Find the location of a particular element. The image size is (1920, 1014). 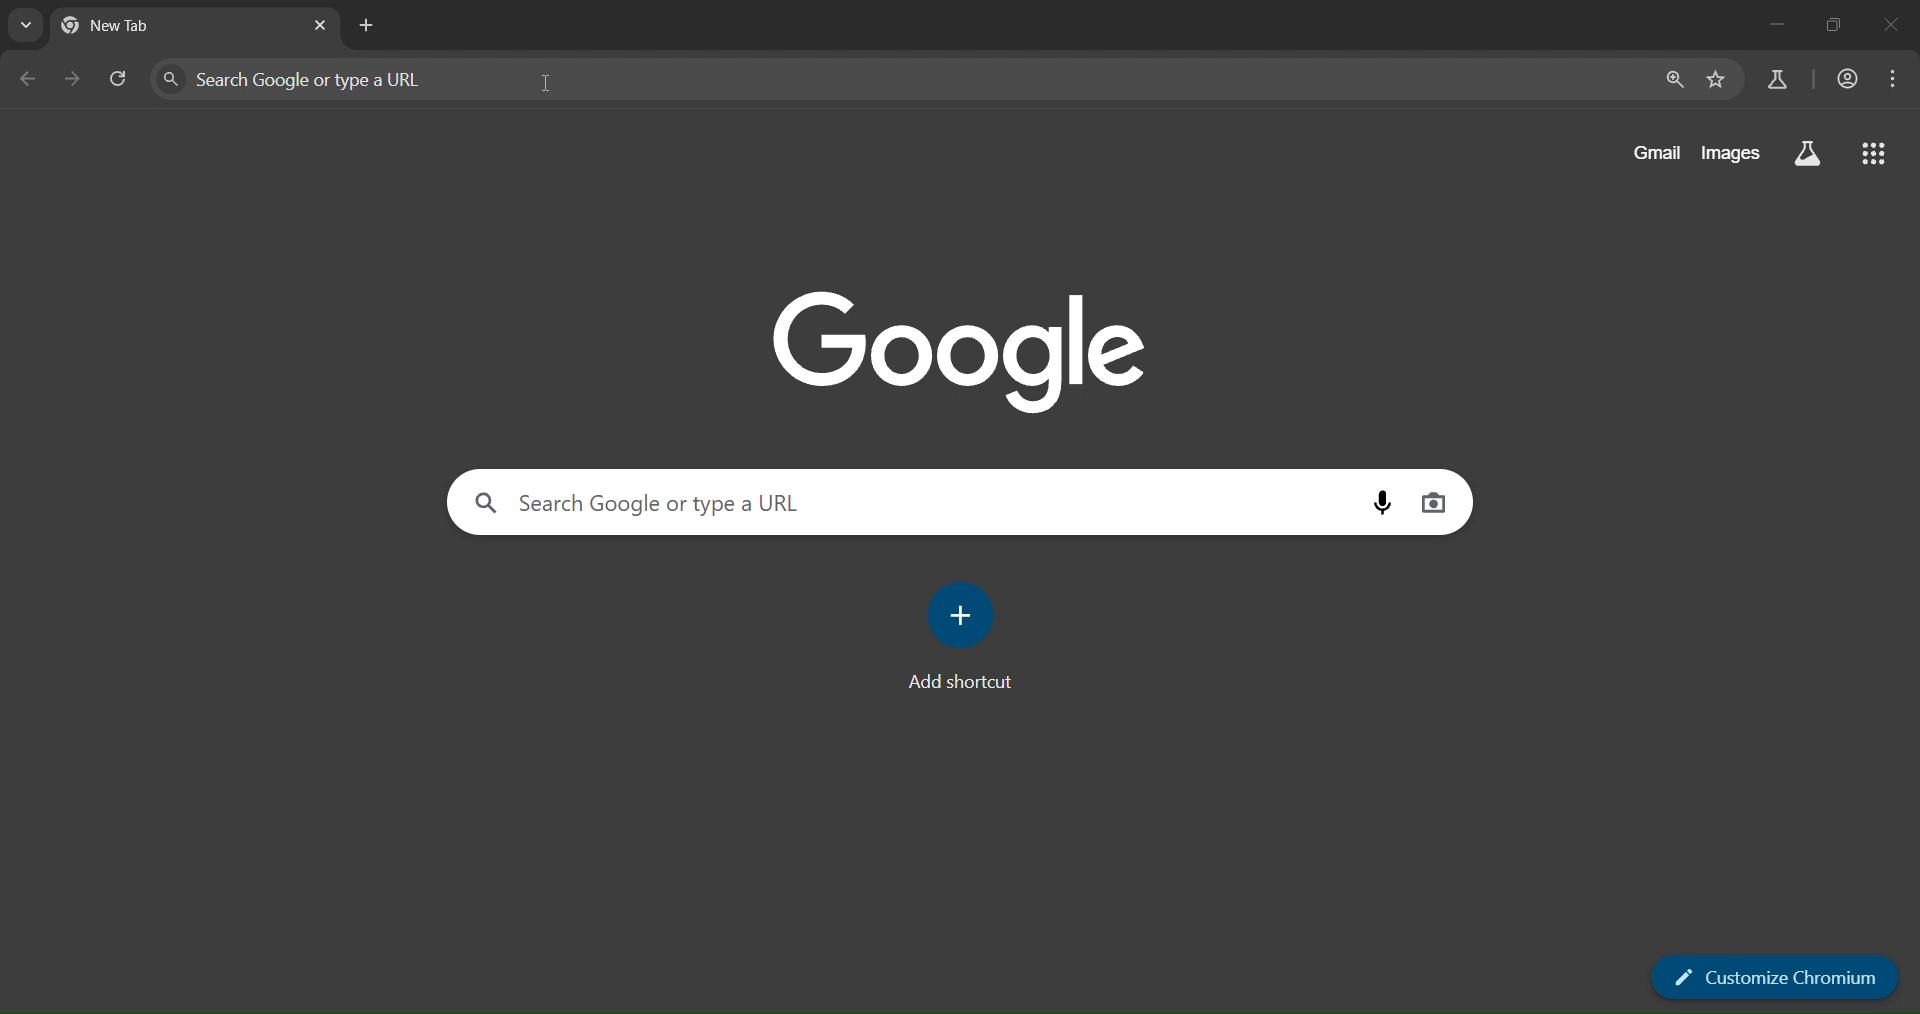

gmail is located at coordinates (1652, 151).